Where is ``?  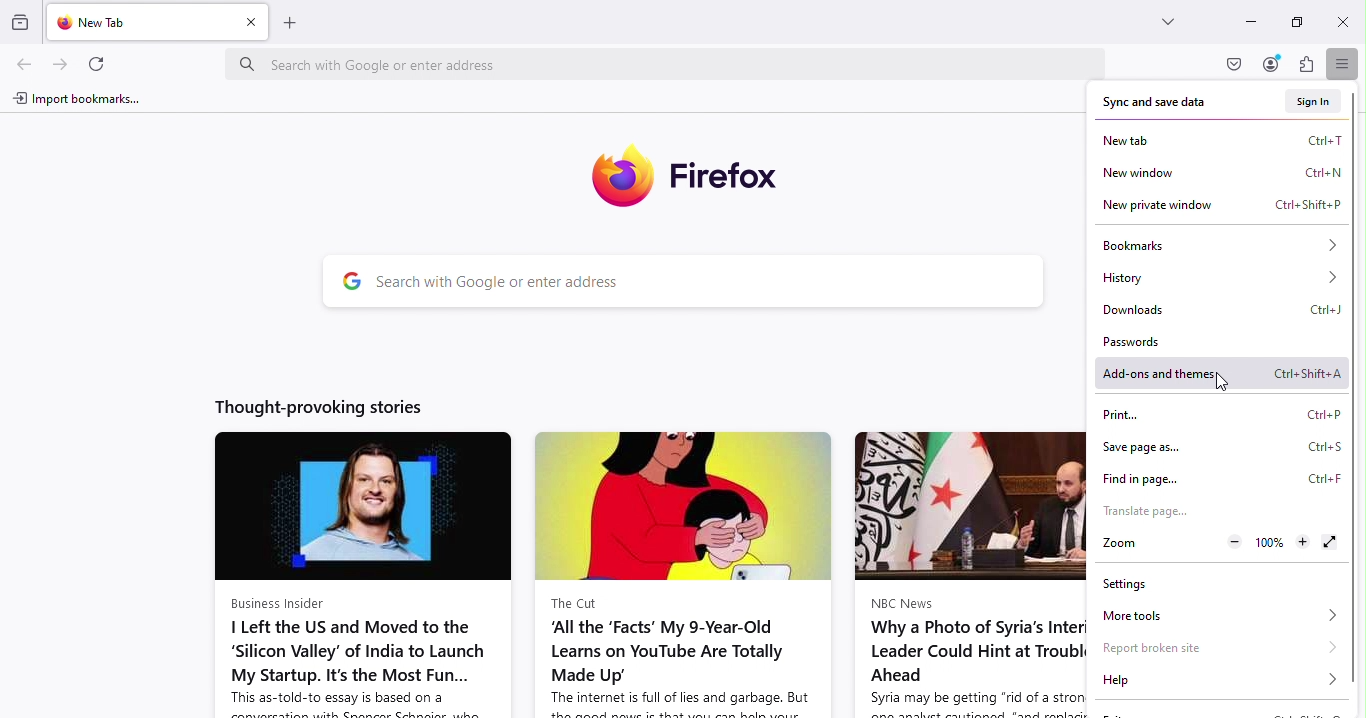  is located at coordinates (1305, 61).